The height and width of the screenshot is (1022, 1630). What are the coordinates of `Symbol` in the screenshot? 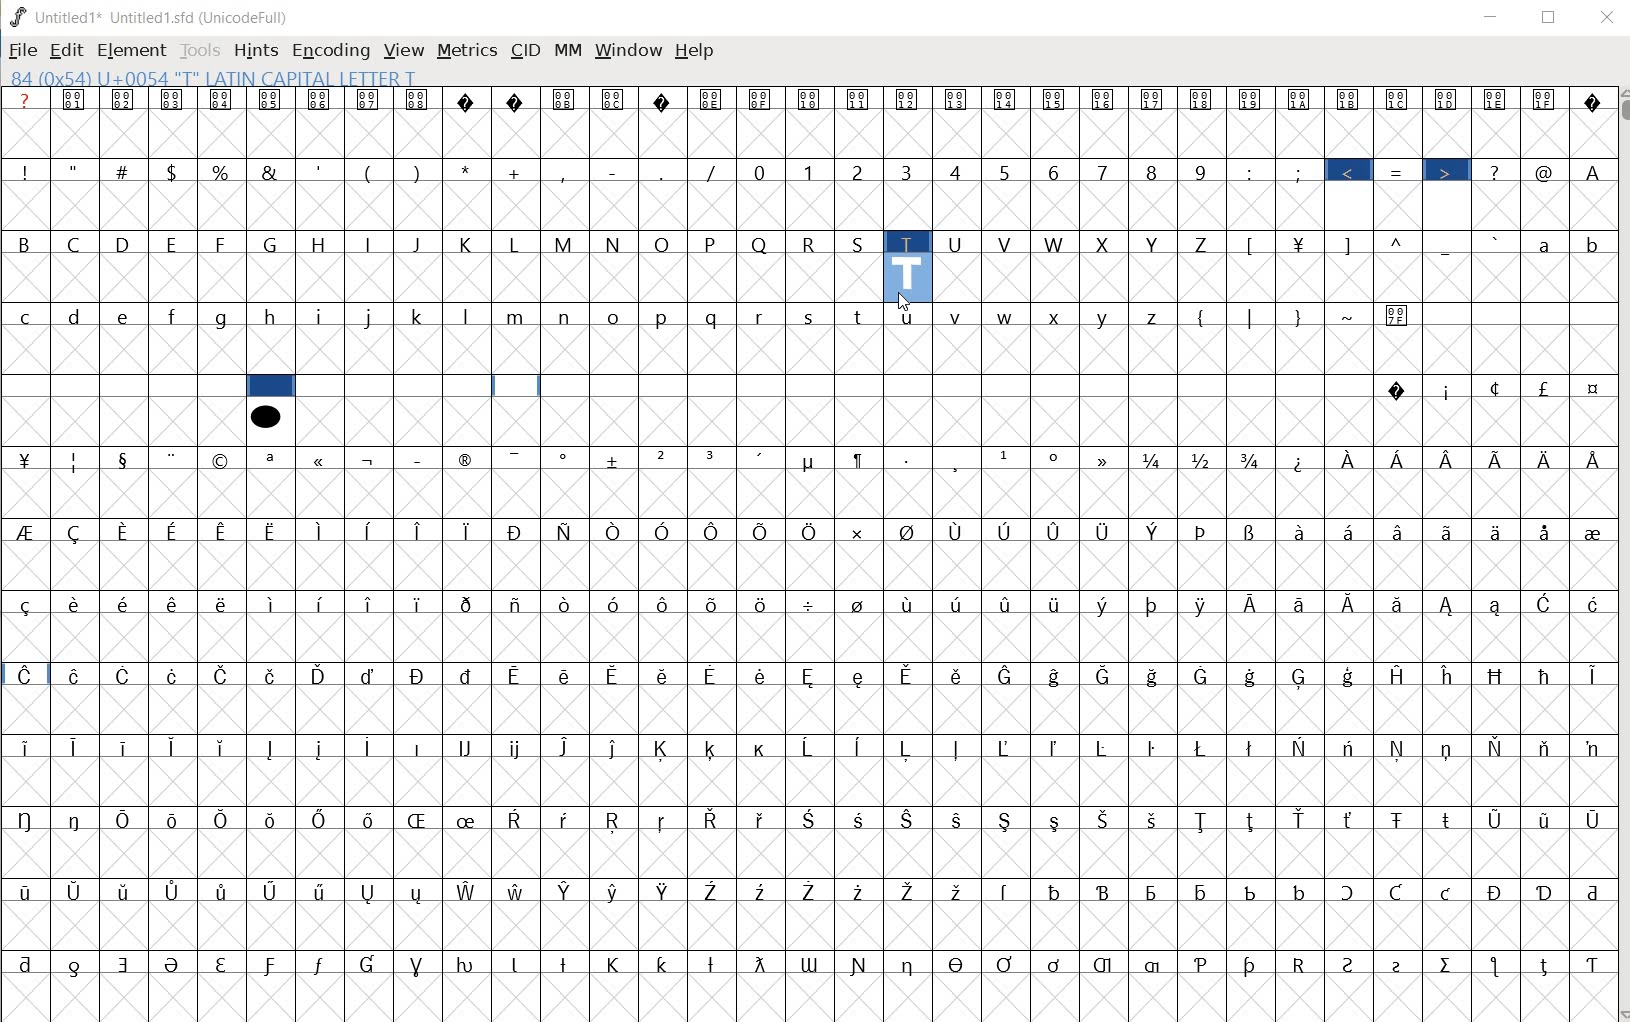 It's located at (516, 458).